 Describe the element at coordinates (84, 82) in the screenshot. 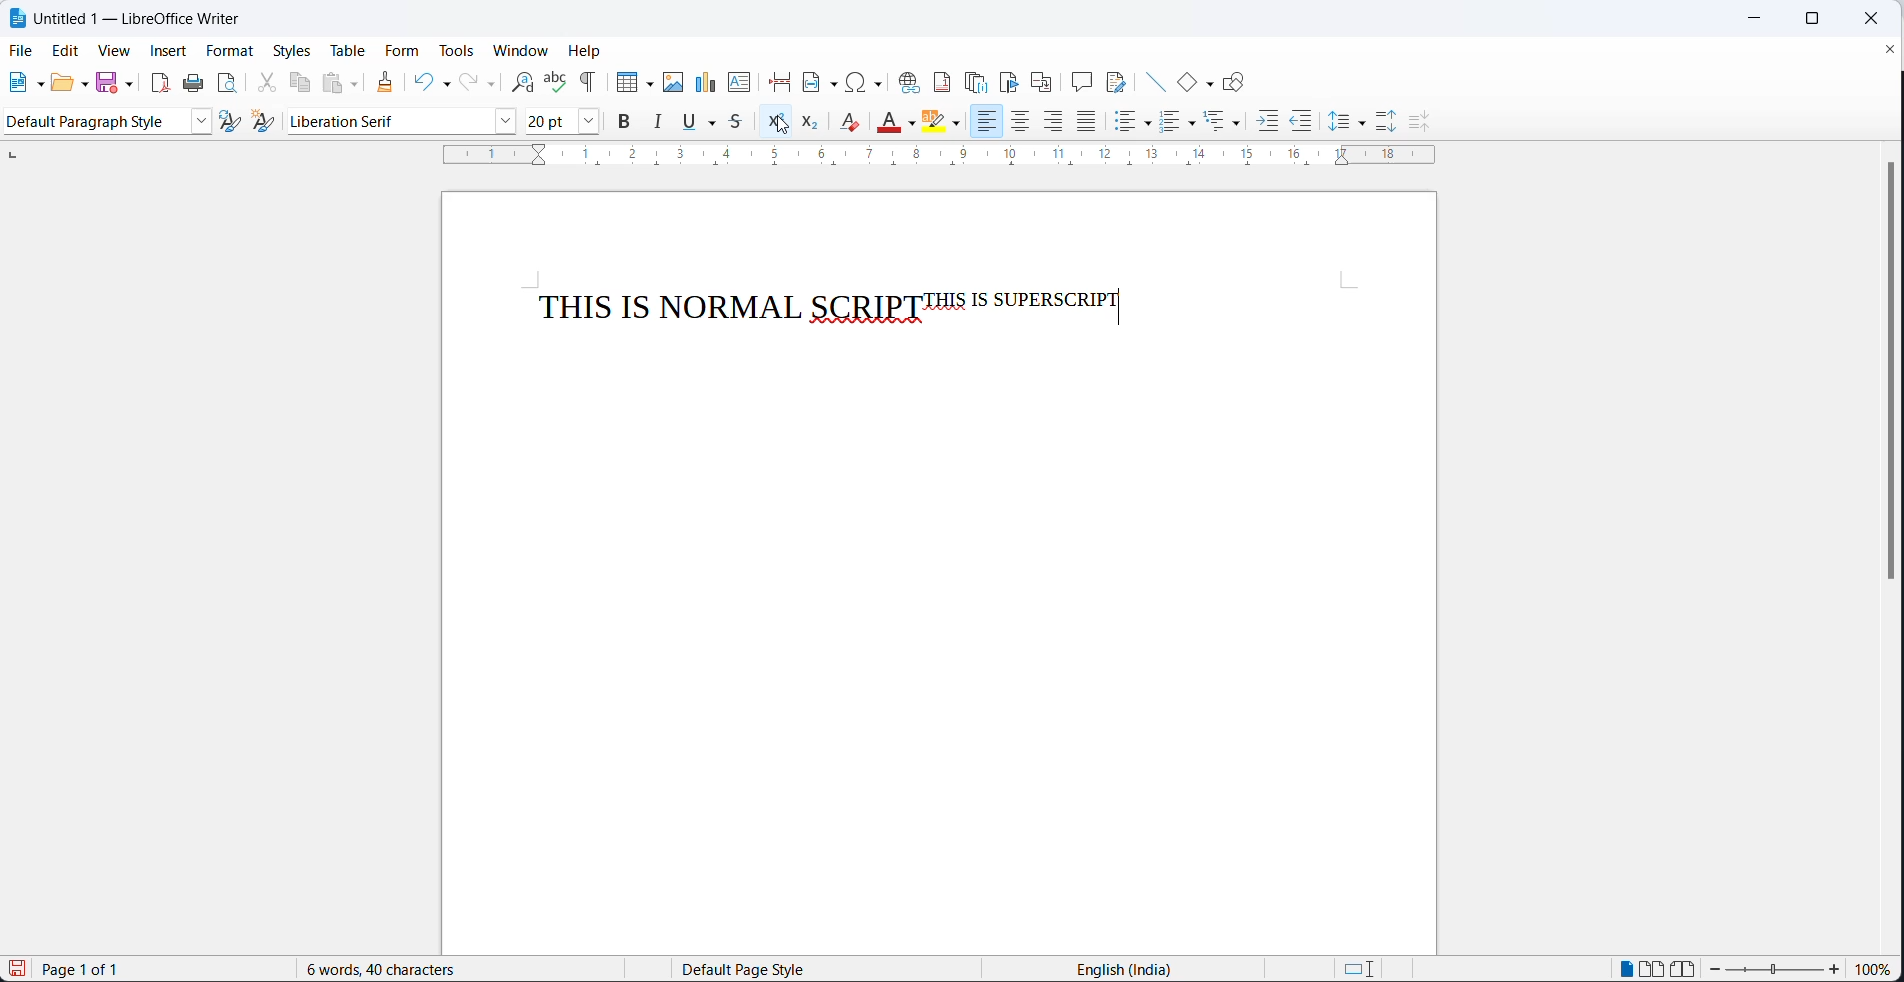

I see `open options` at that location.